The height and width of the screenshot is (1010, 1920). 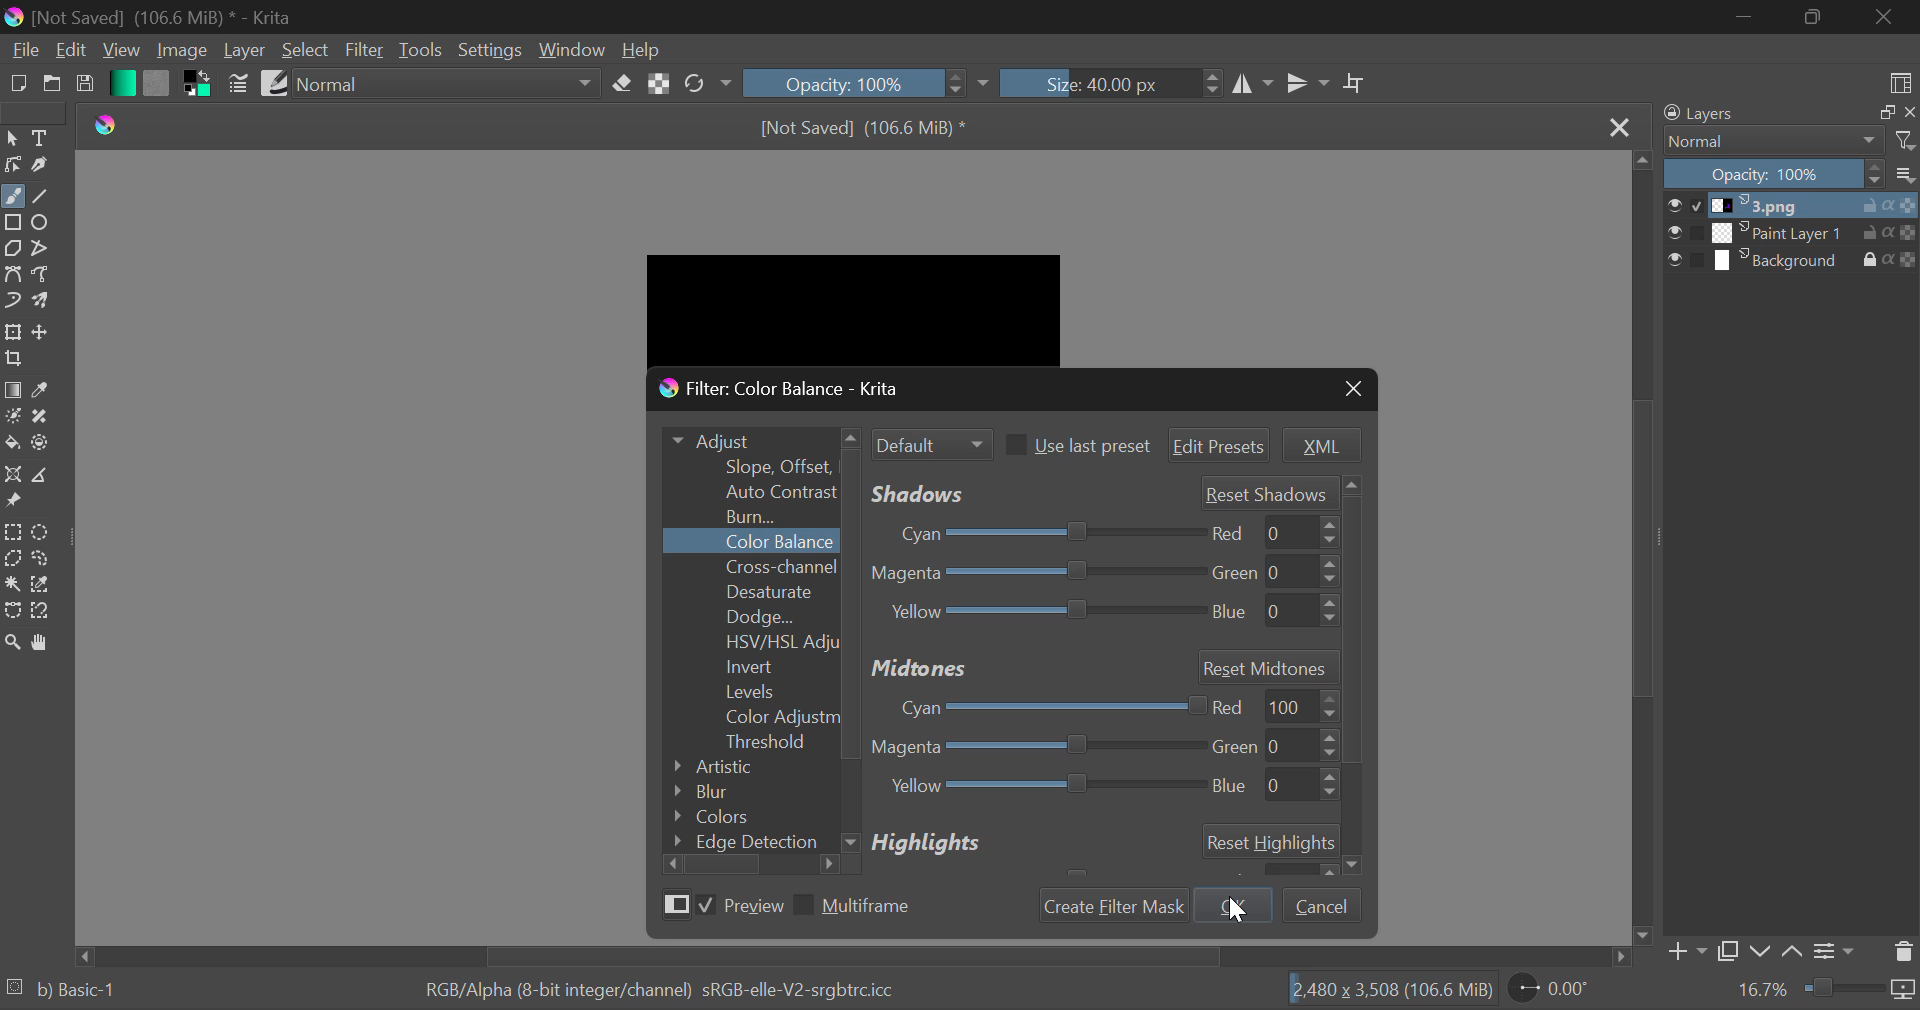 What do you see at coordinates (1031, 574) in the screenshot?
I see `Magenta-Green Slider` at bounding box center [1031, 574].